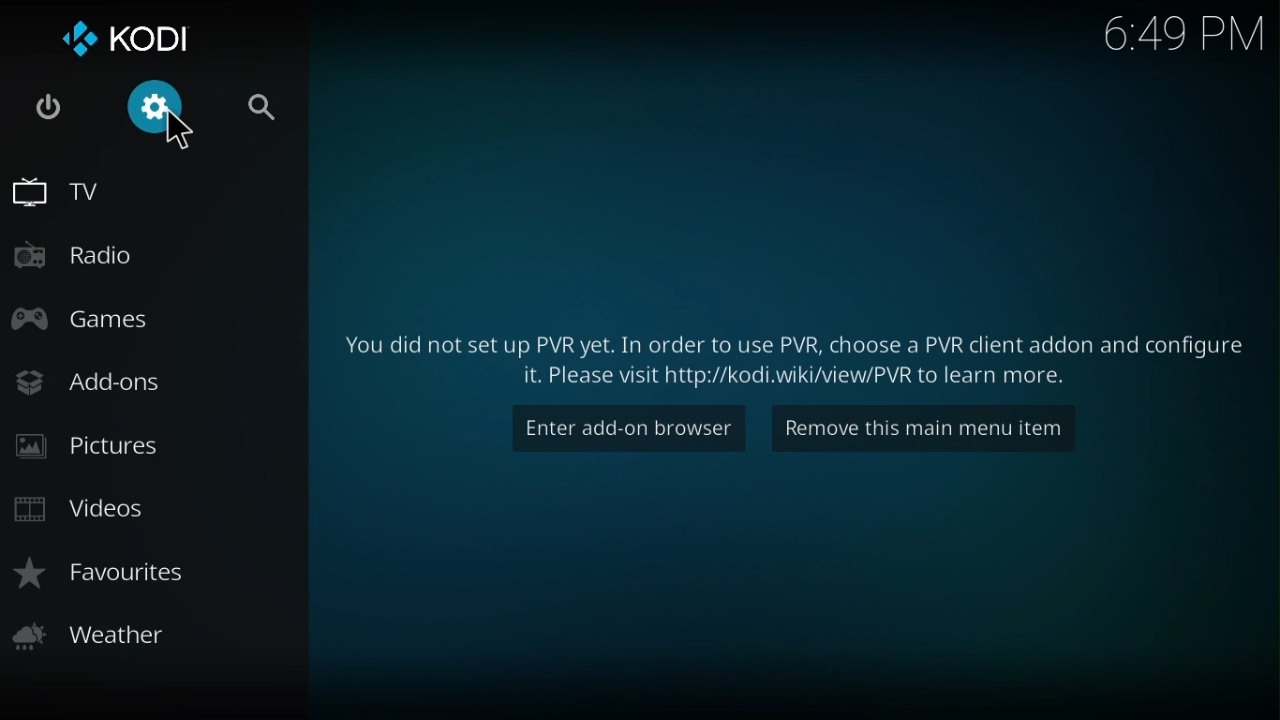 The width and height of the screenshot is (1280, 720). I want to click on Enter add-on browser Remove this main menu item, so click(793, 351).